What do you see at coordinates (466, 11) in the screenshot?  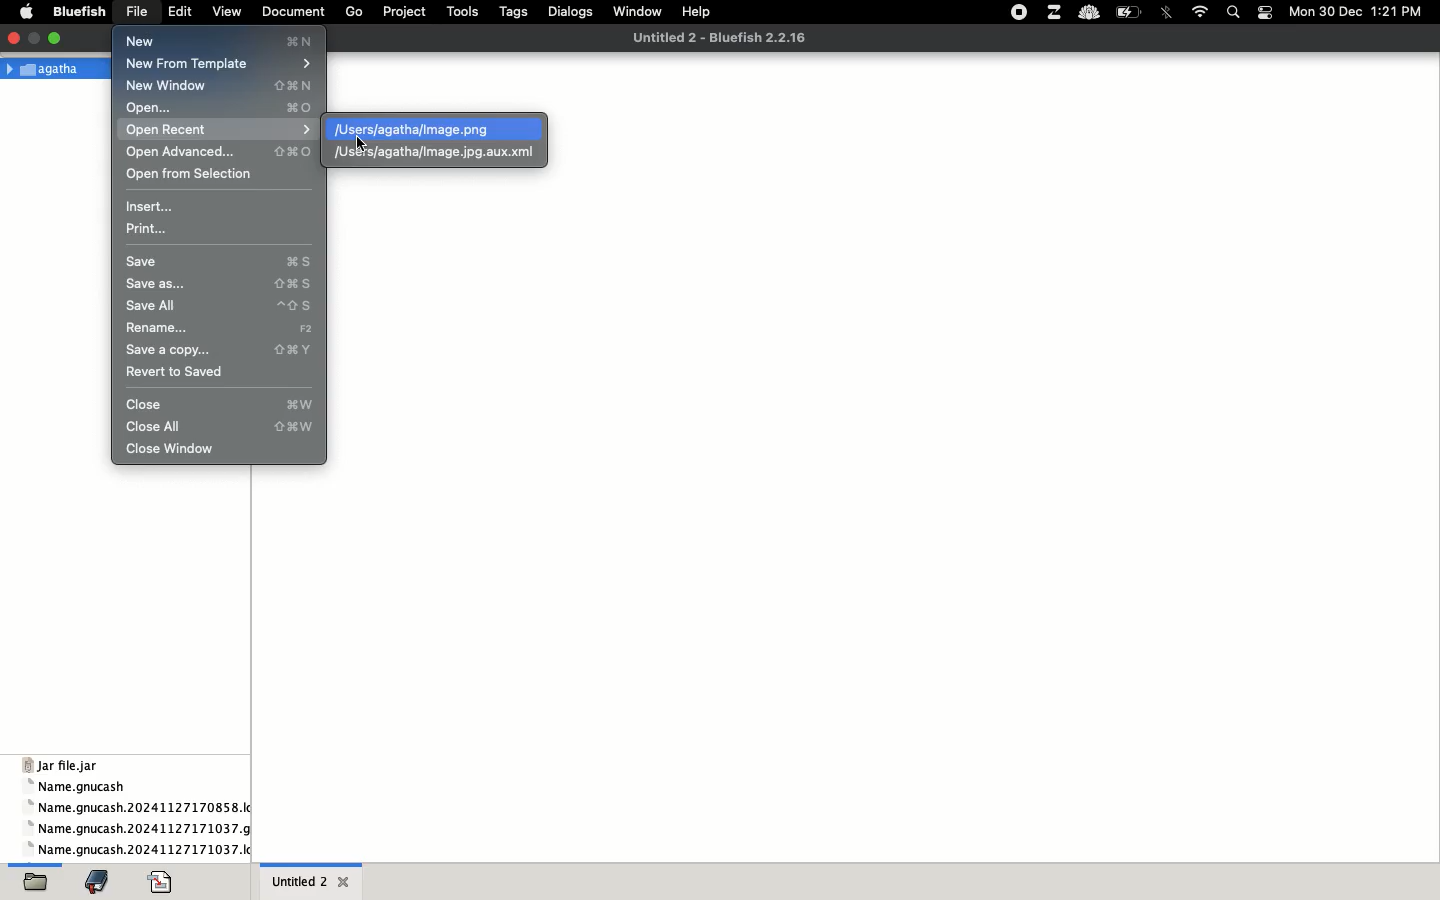 I see `tools` at bounding box center [466, 11].